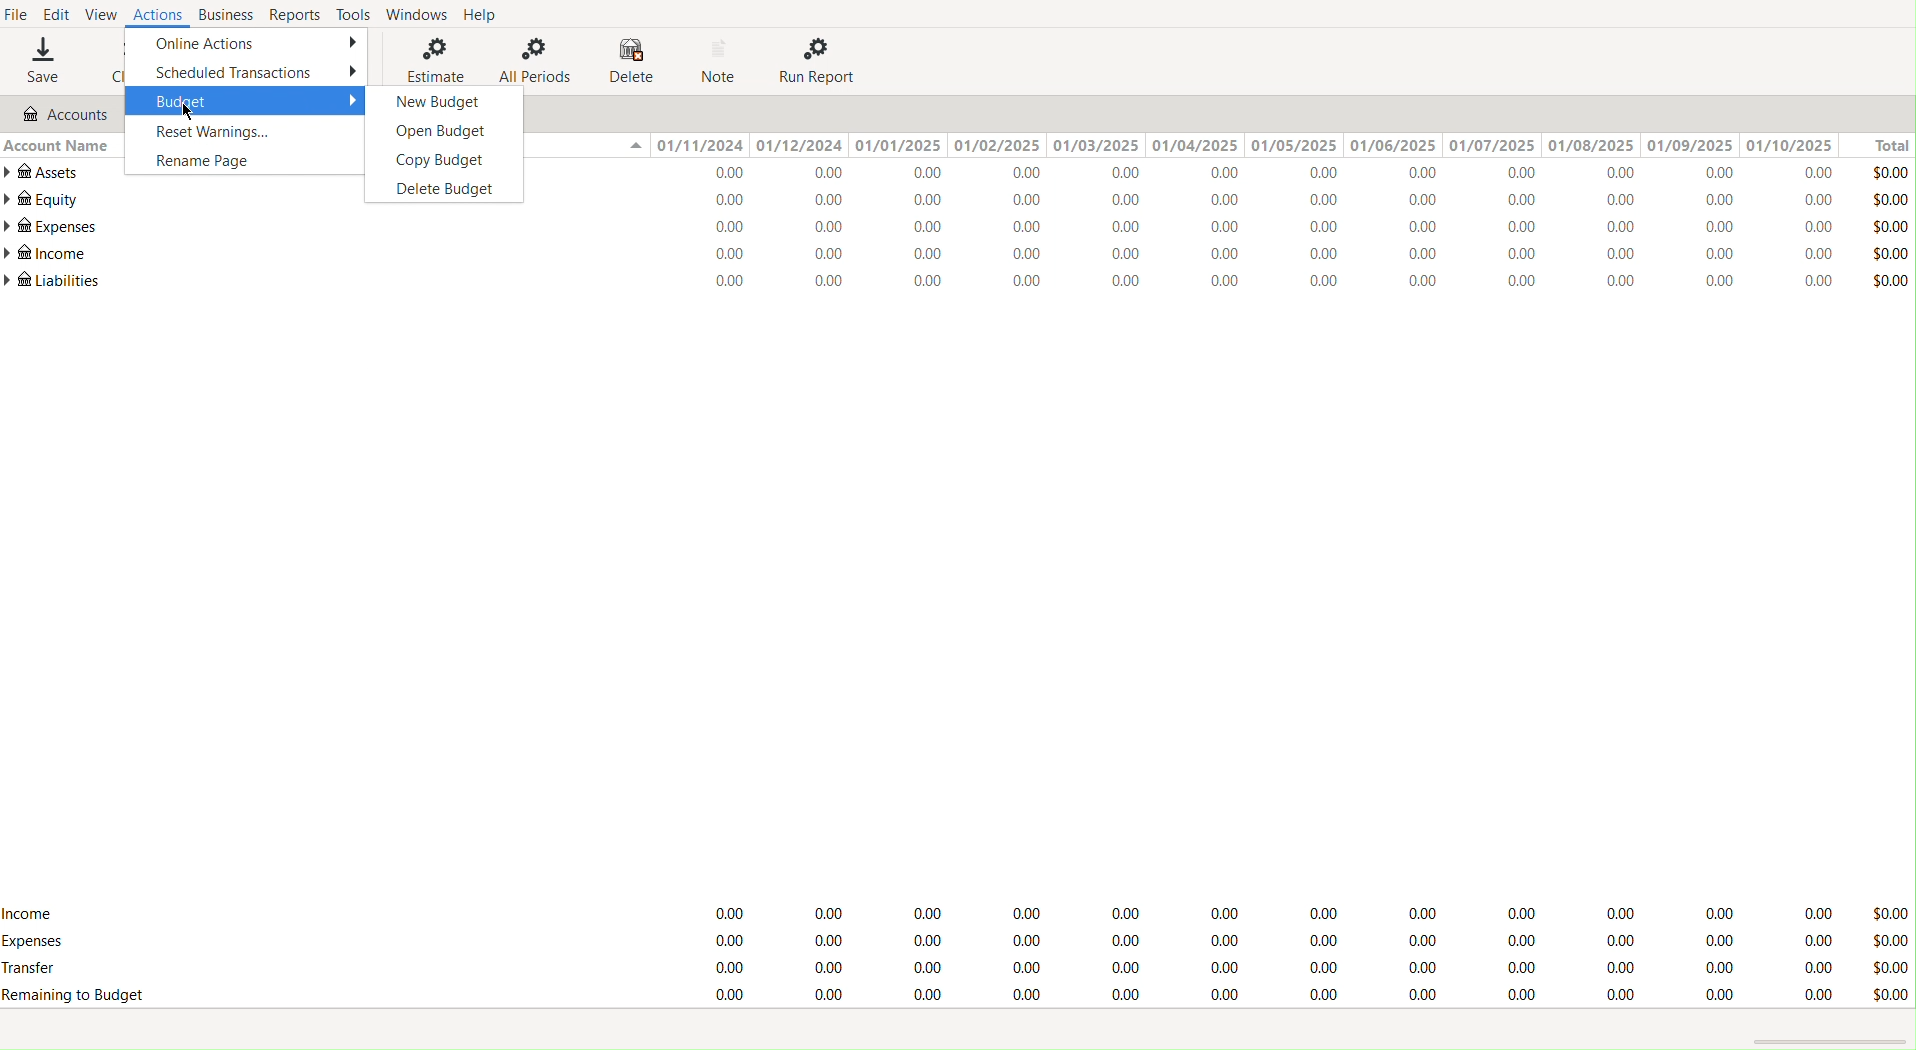 The height and width of the screenshot is (1050, 1916). I want to click on Copy Budget, so click(445, 161).